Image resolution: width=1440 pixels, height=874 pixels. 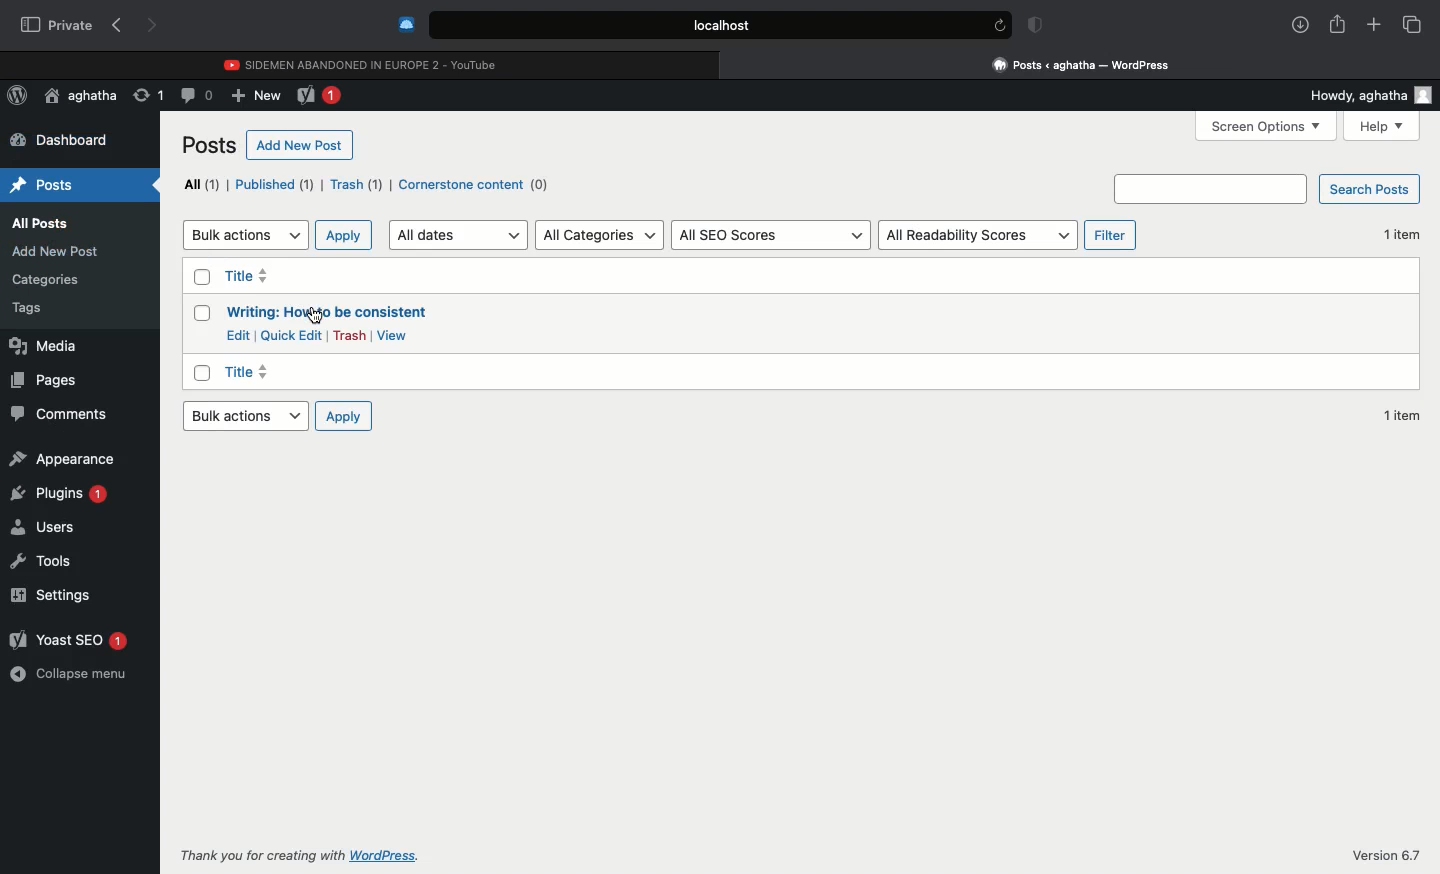 I want to click on Clicking on Wordpress tab, so click(x=1082, y=64).